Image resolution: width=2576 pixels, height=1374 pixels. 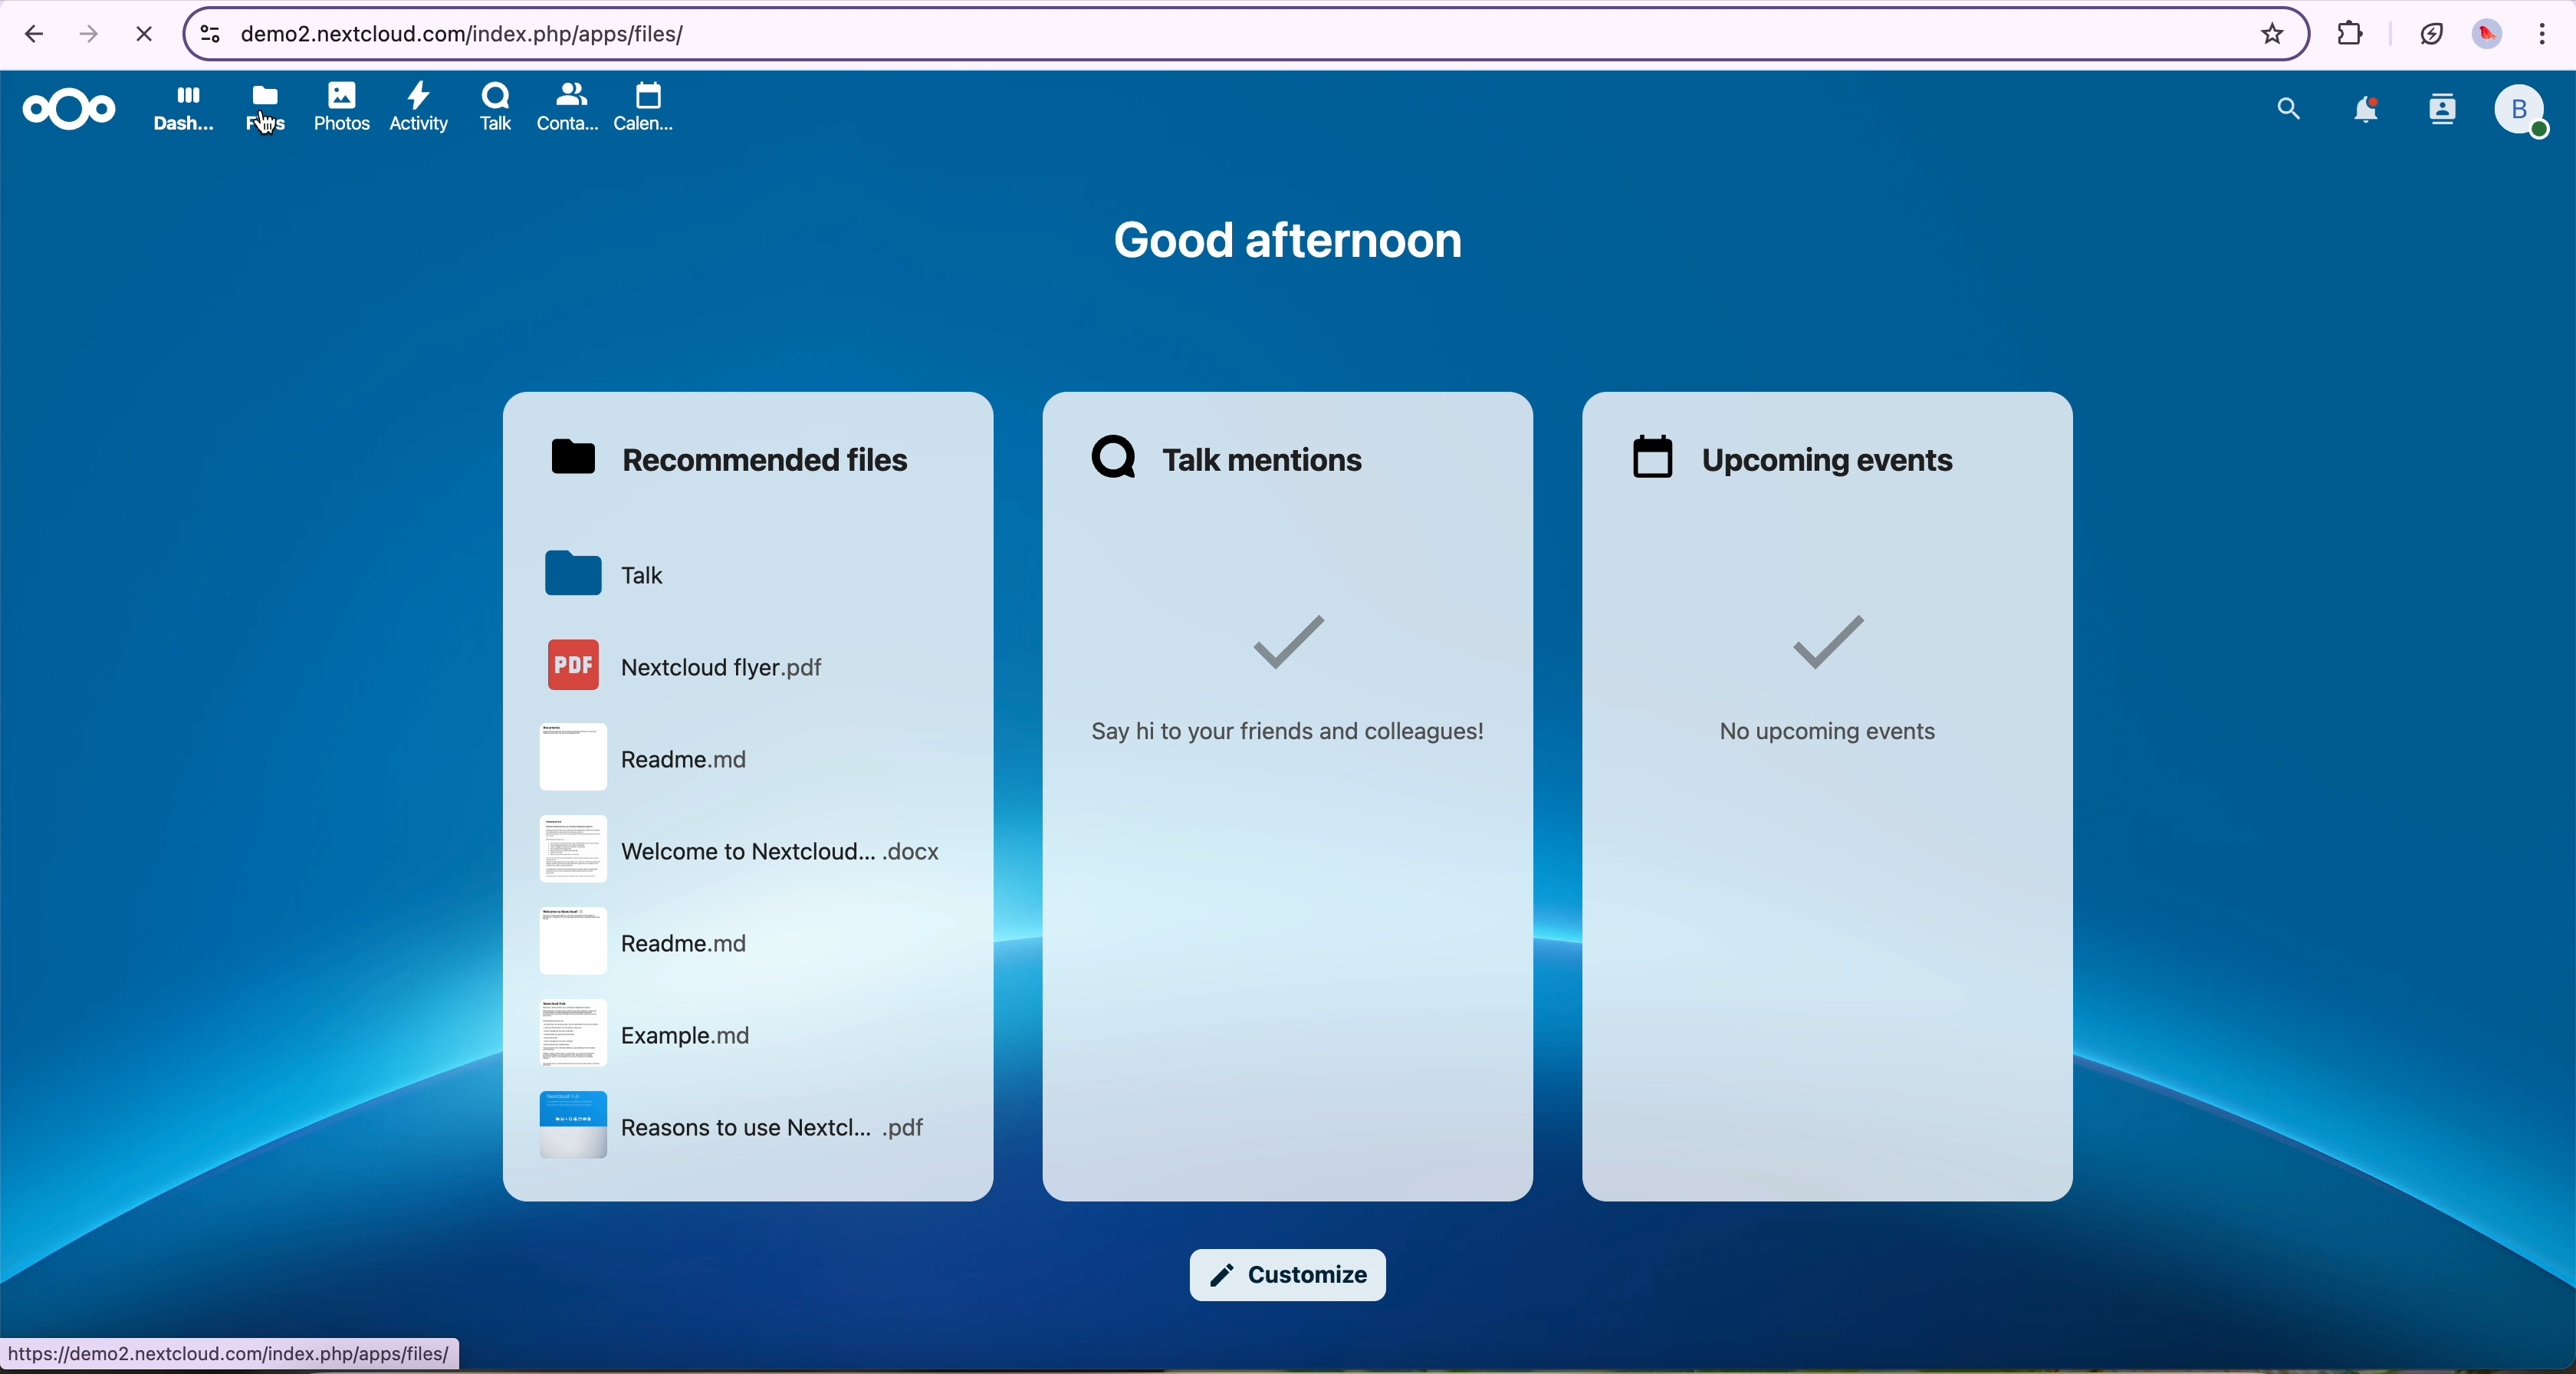 I want to click on photos, so click(x=344, y=108).